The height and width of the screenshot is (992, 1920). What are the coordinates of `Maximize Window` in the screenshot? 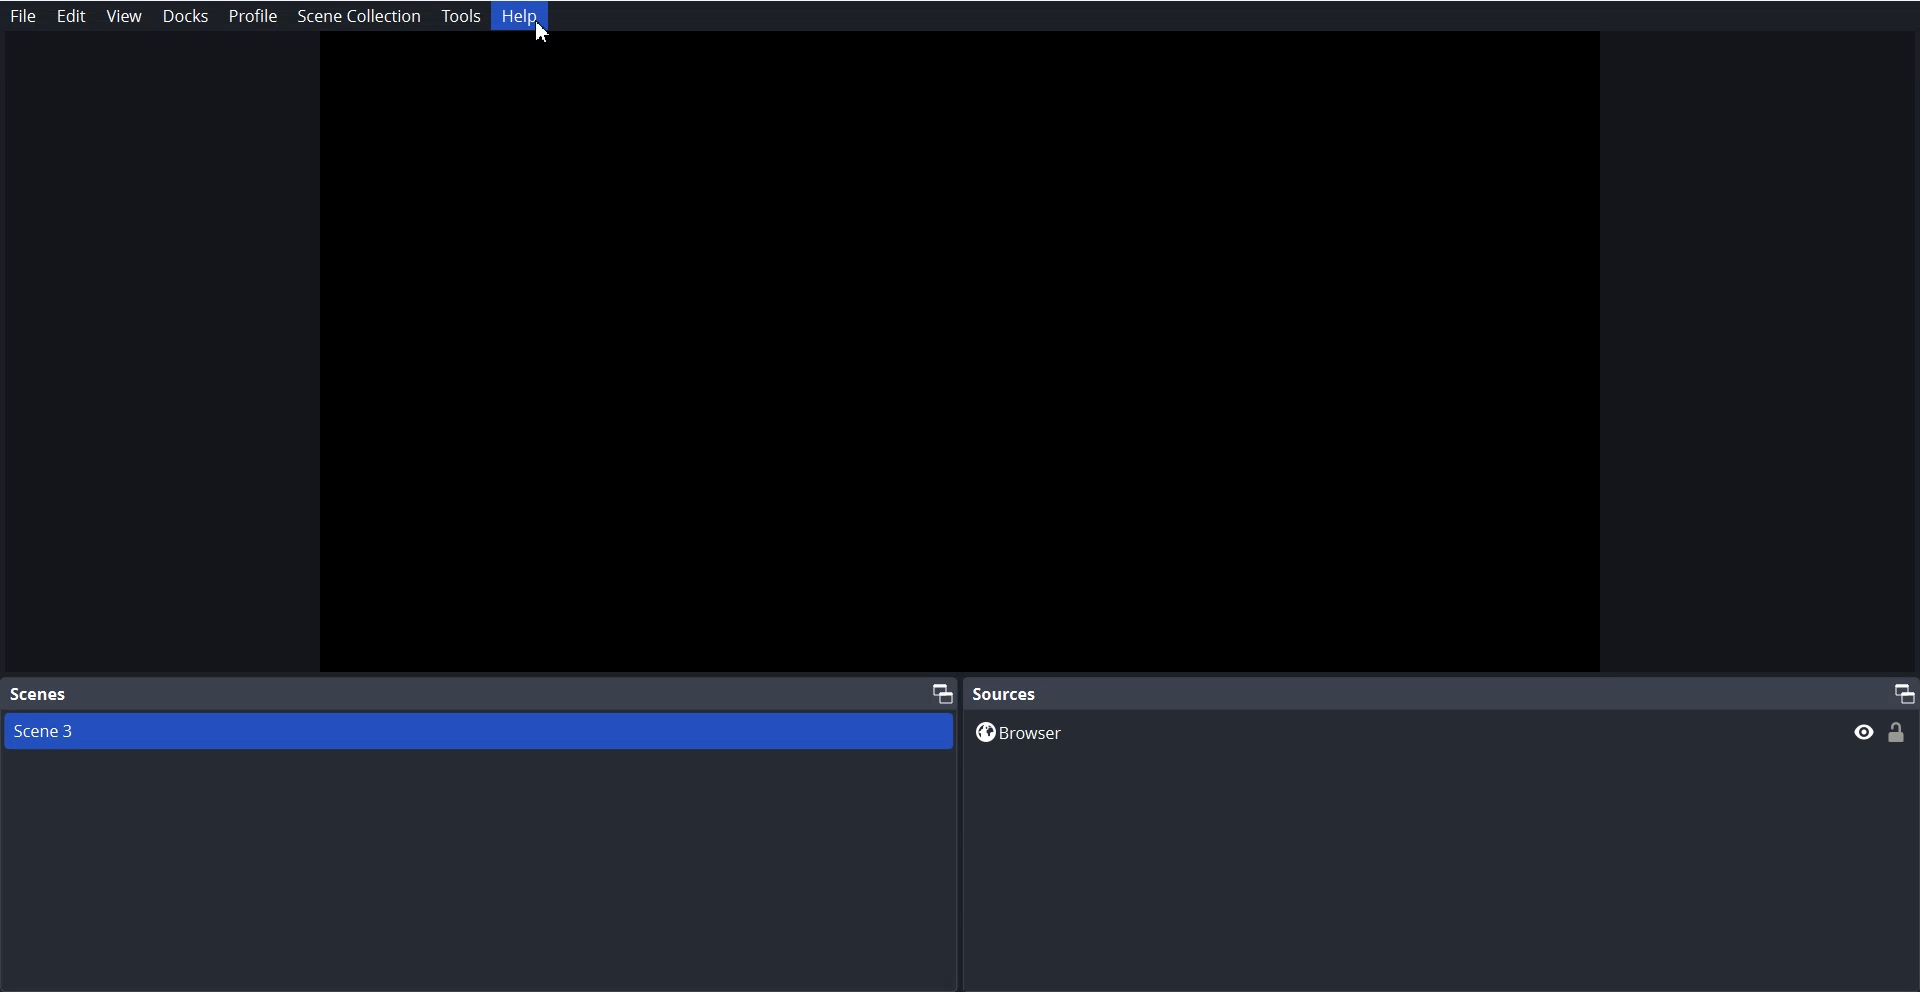 It's located at (932, 693).